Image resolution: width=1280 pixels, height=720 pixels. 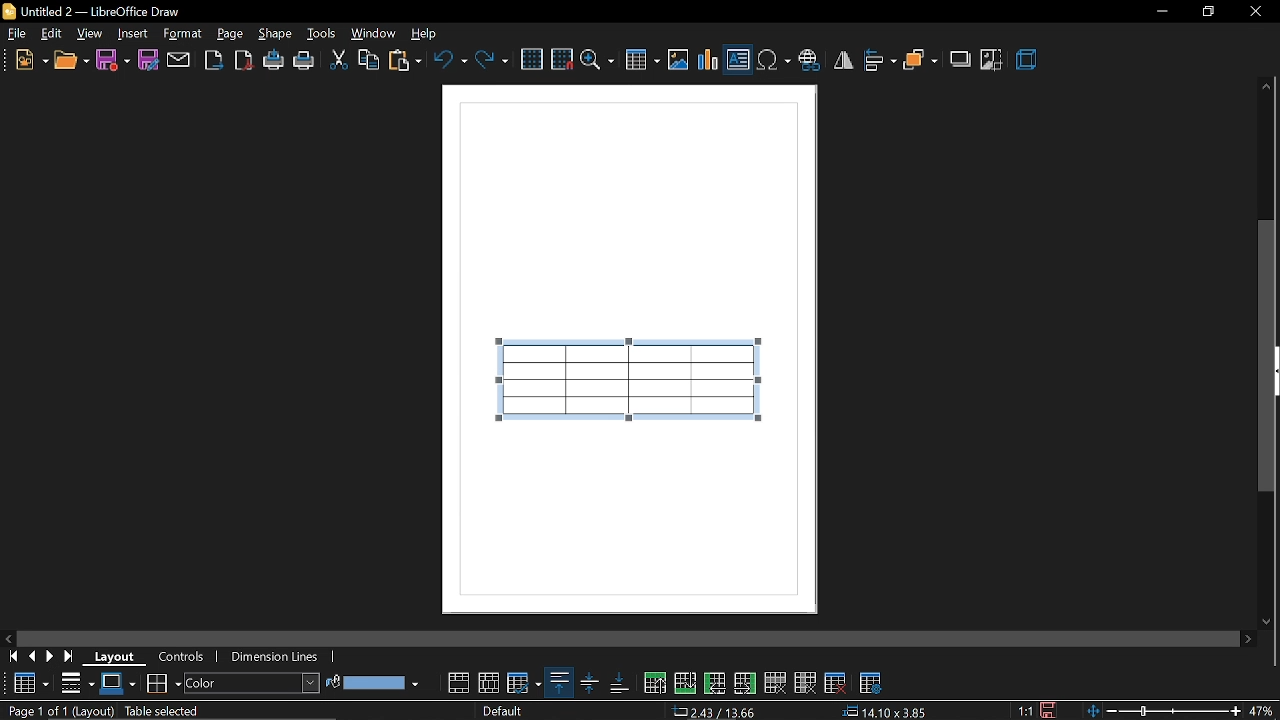 What do you see at coordinates (149, 61) in the screenshot?
I see `save as` at bounding box center [149, 61].